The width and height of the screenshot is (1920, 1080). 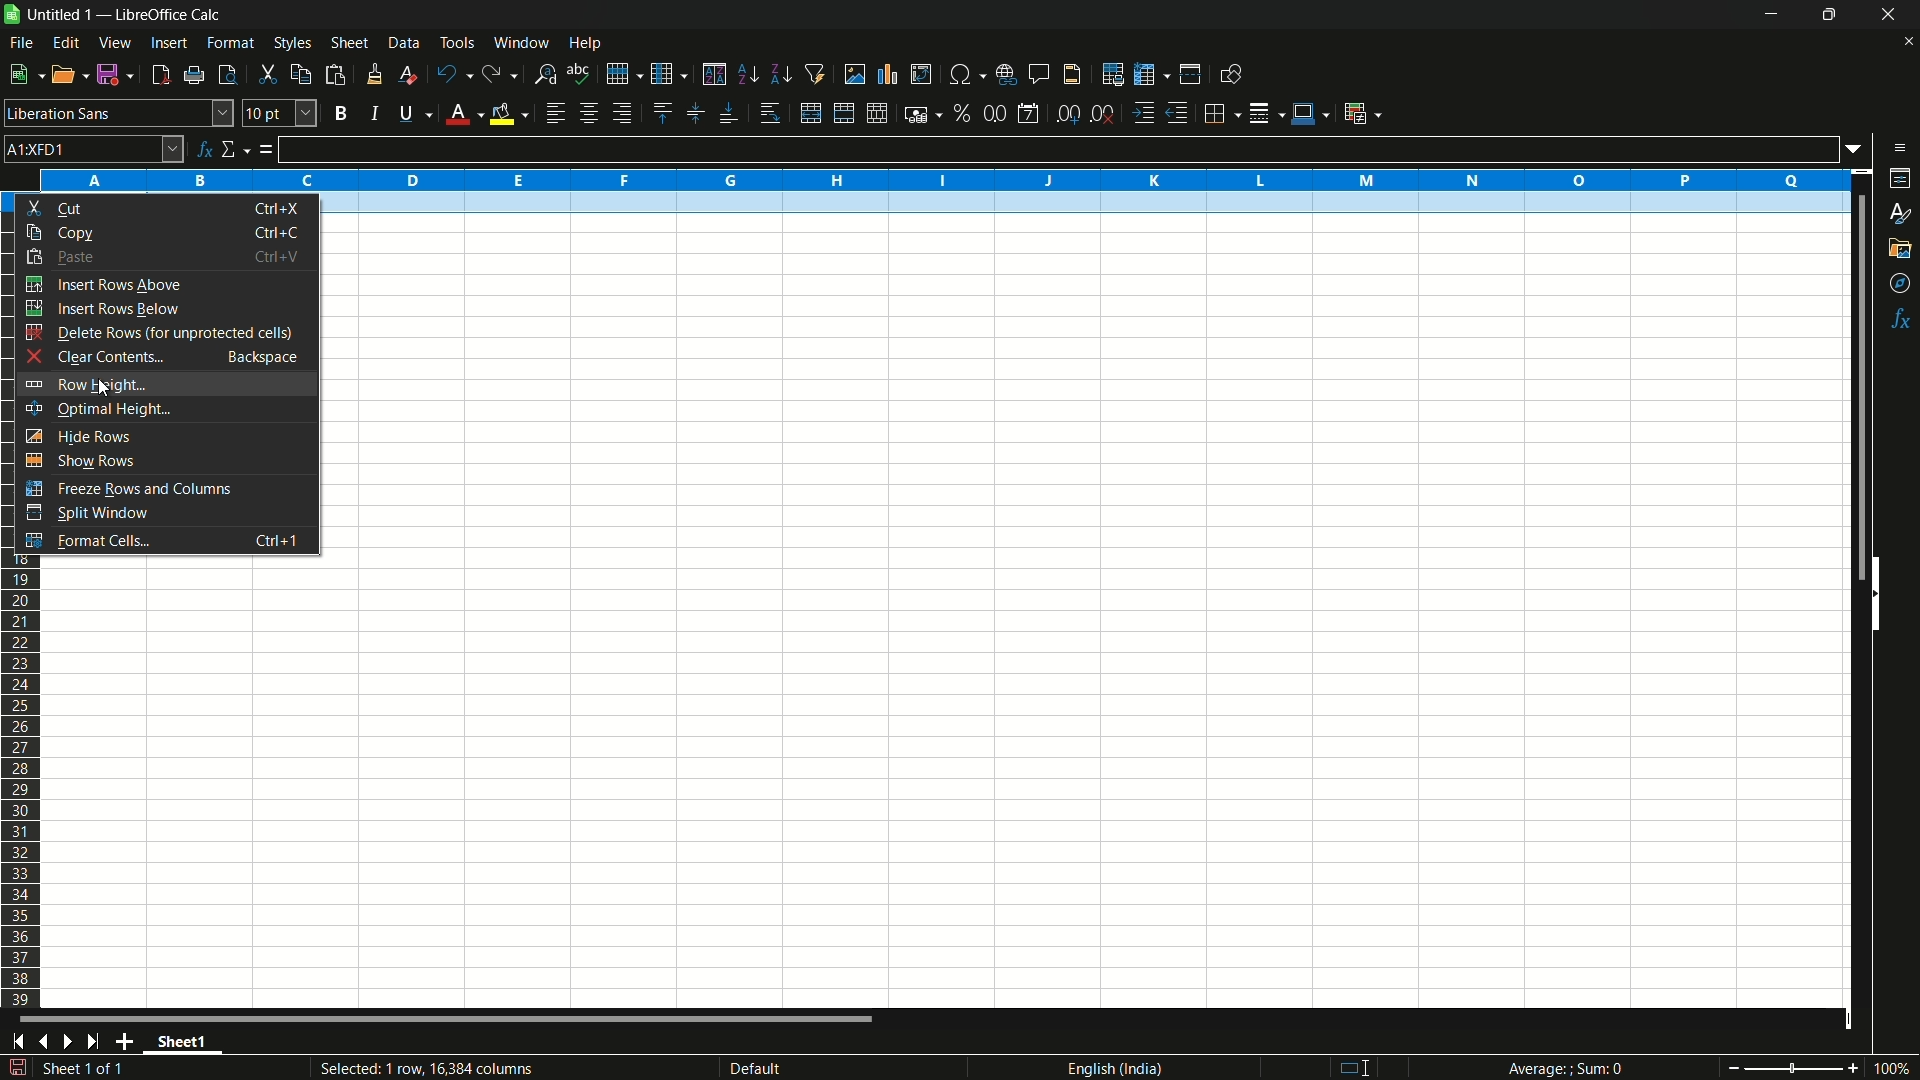 What do you see at coordinates (461, 115) in the screenshot?
I see `font color` at bounding box center [461, 115].